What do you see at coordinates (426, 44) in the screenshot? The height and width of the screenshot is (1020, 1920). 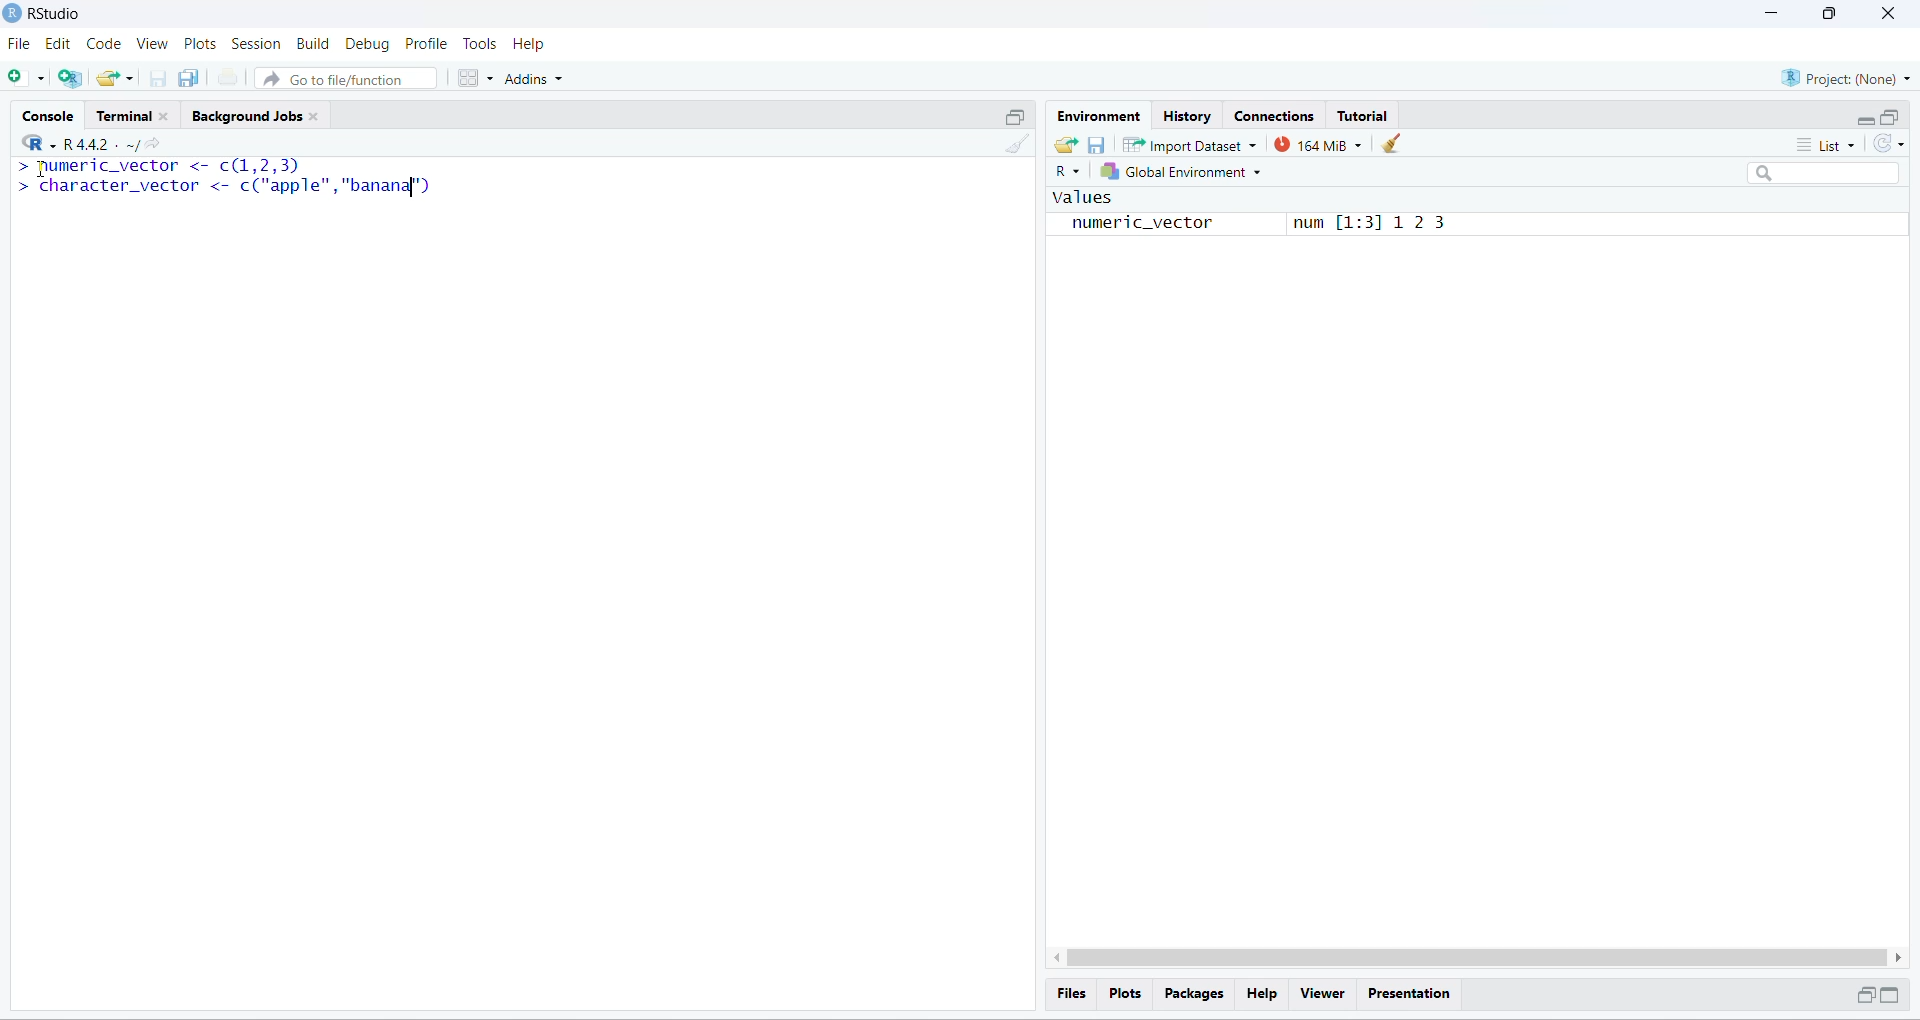 I see `Profile` at bounding box center [426, 44].